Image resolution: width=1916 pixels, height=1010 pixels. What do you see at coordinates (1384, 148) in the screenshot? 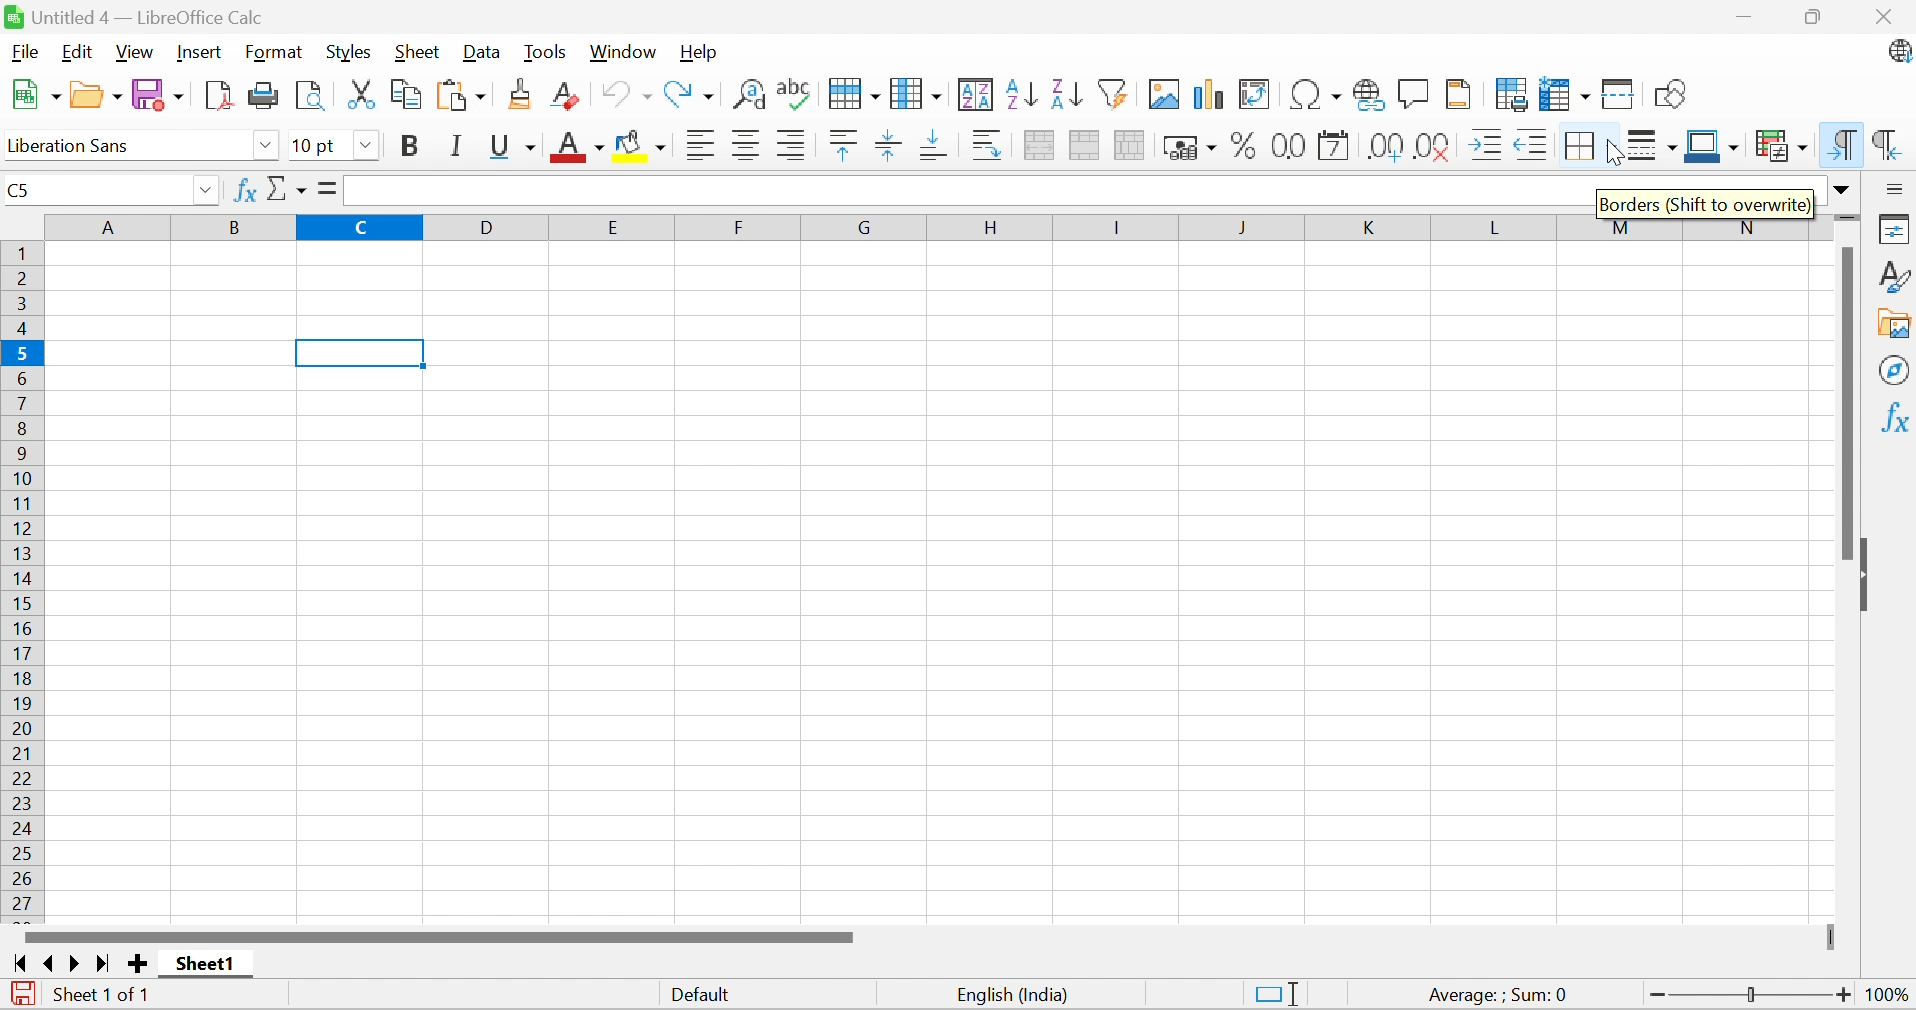
I see `Add decimal place` at bounding box center [1384, 148].